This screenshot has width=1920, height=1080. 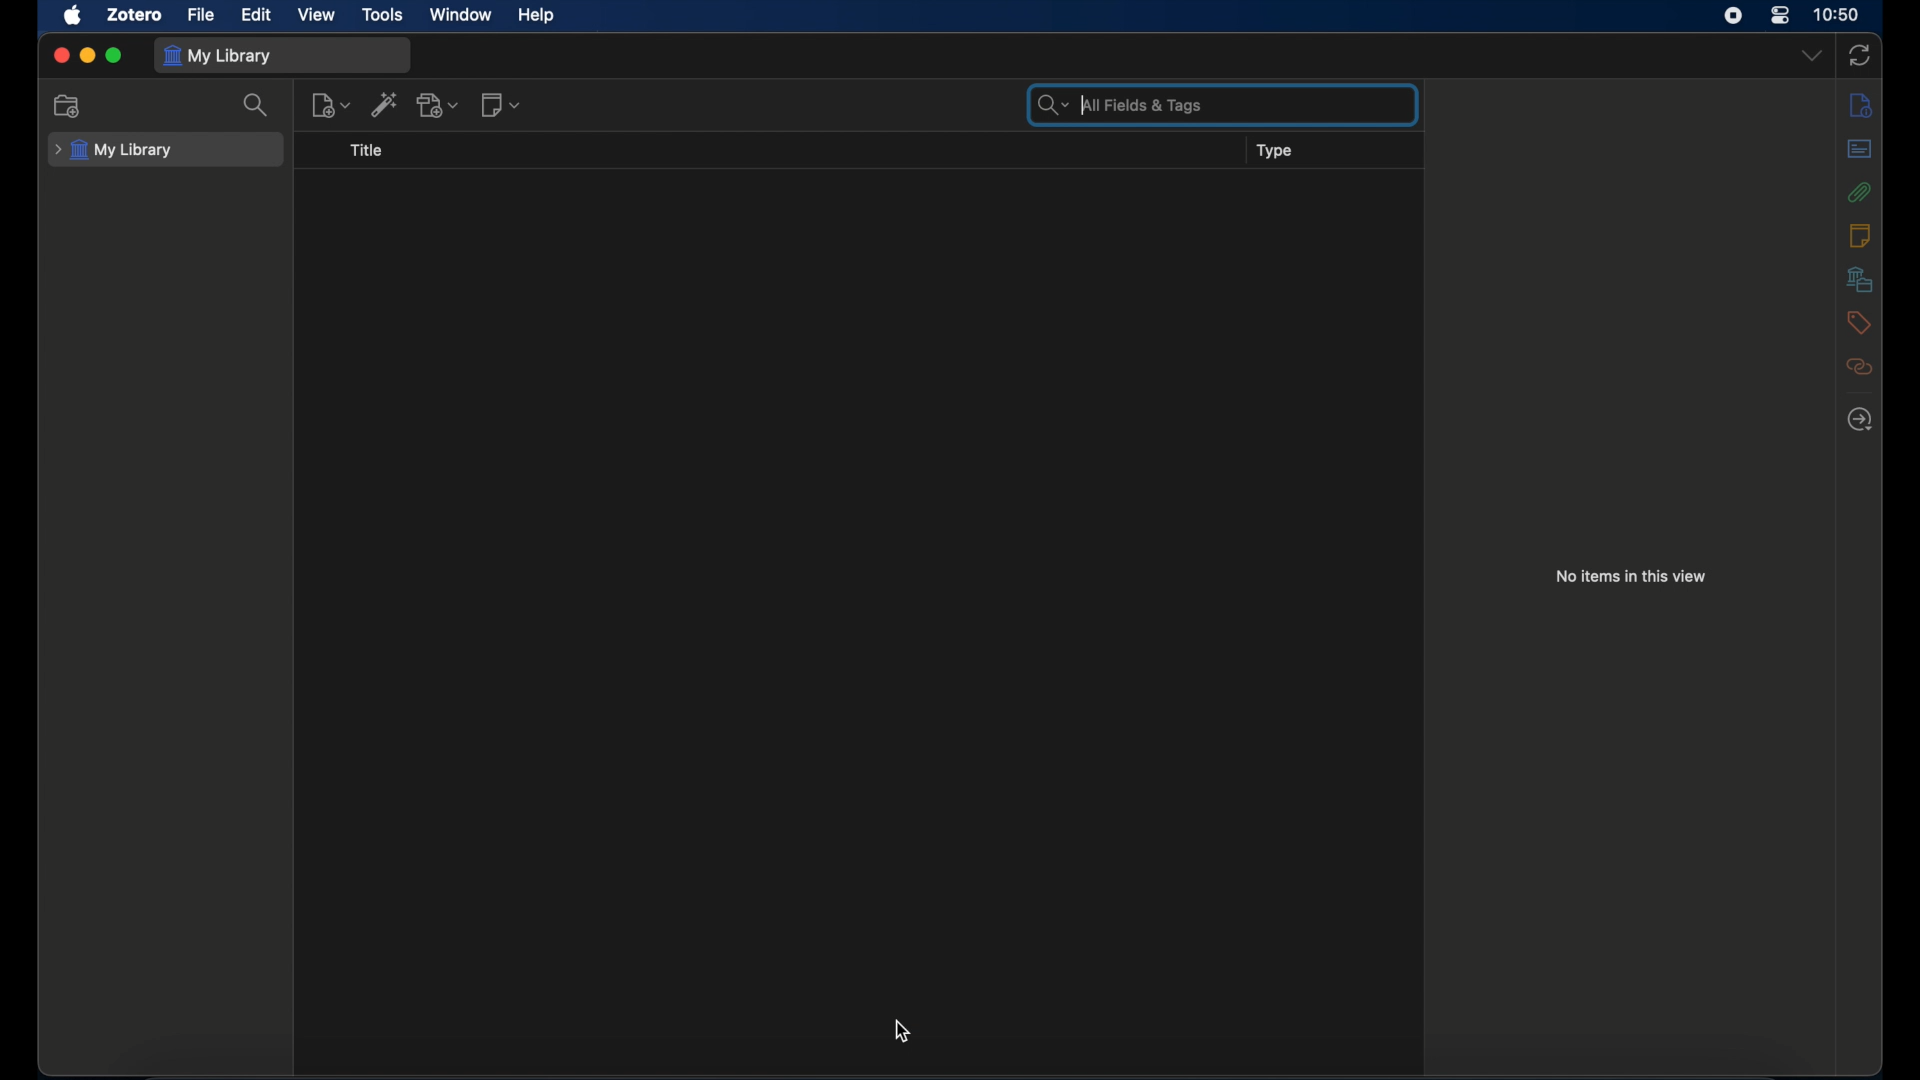 What do you see at coordinates (904, 1032) in the screenshot?
I see `cursor` at bounding box center [904, 1032].